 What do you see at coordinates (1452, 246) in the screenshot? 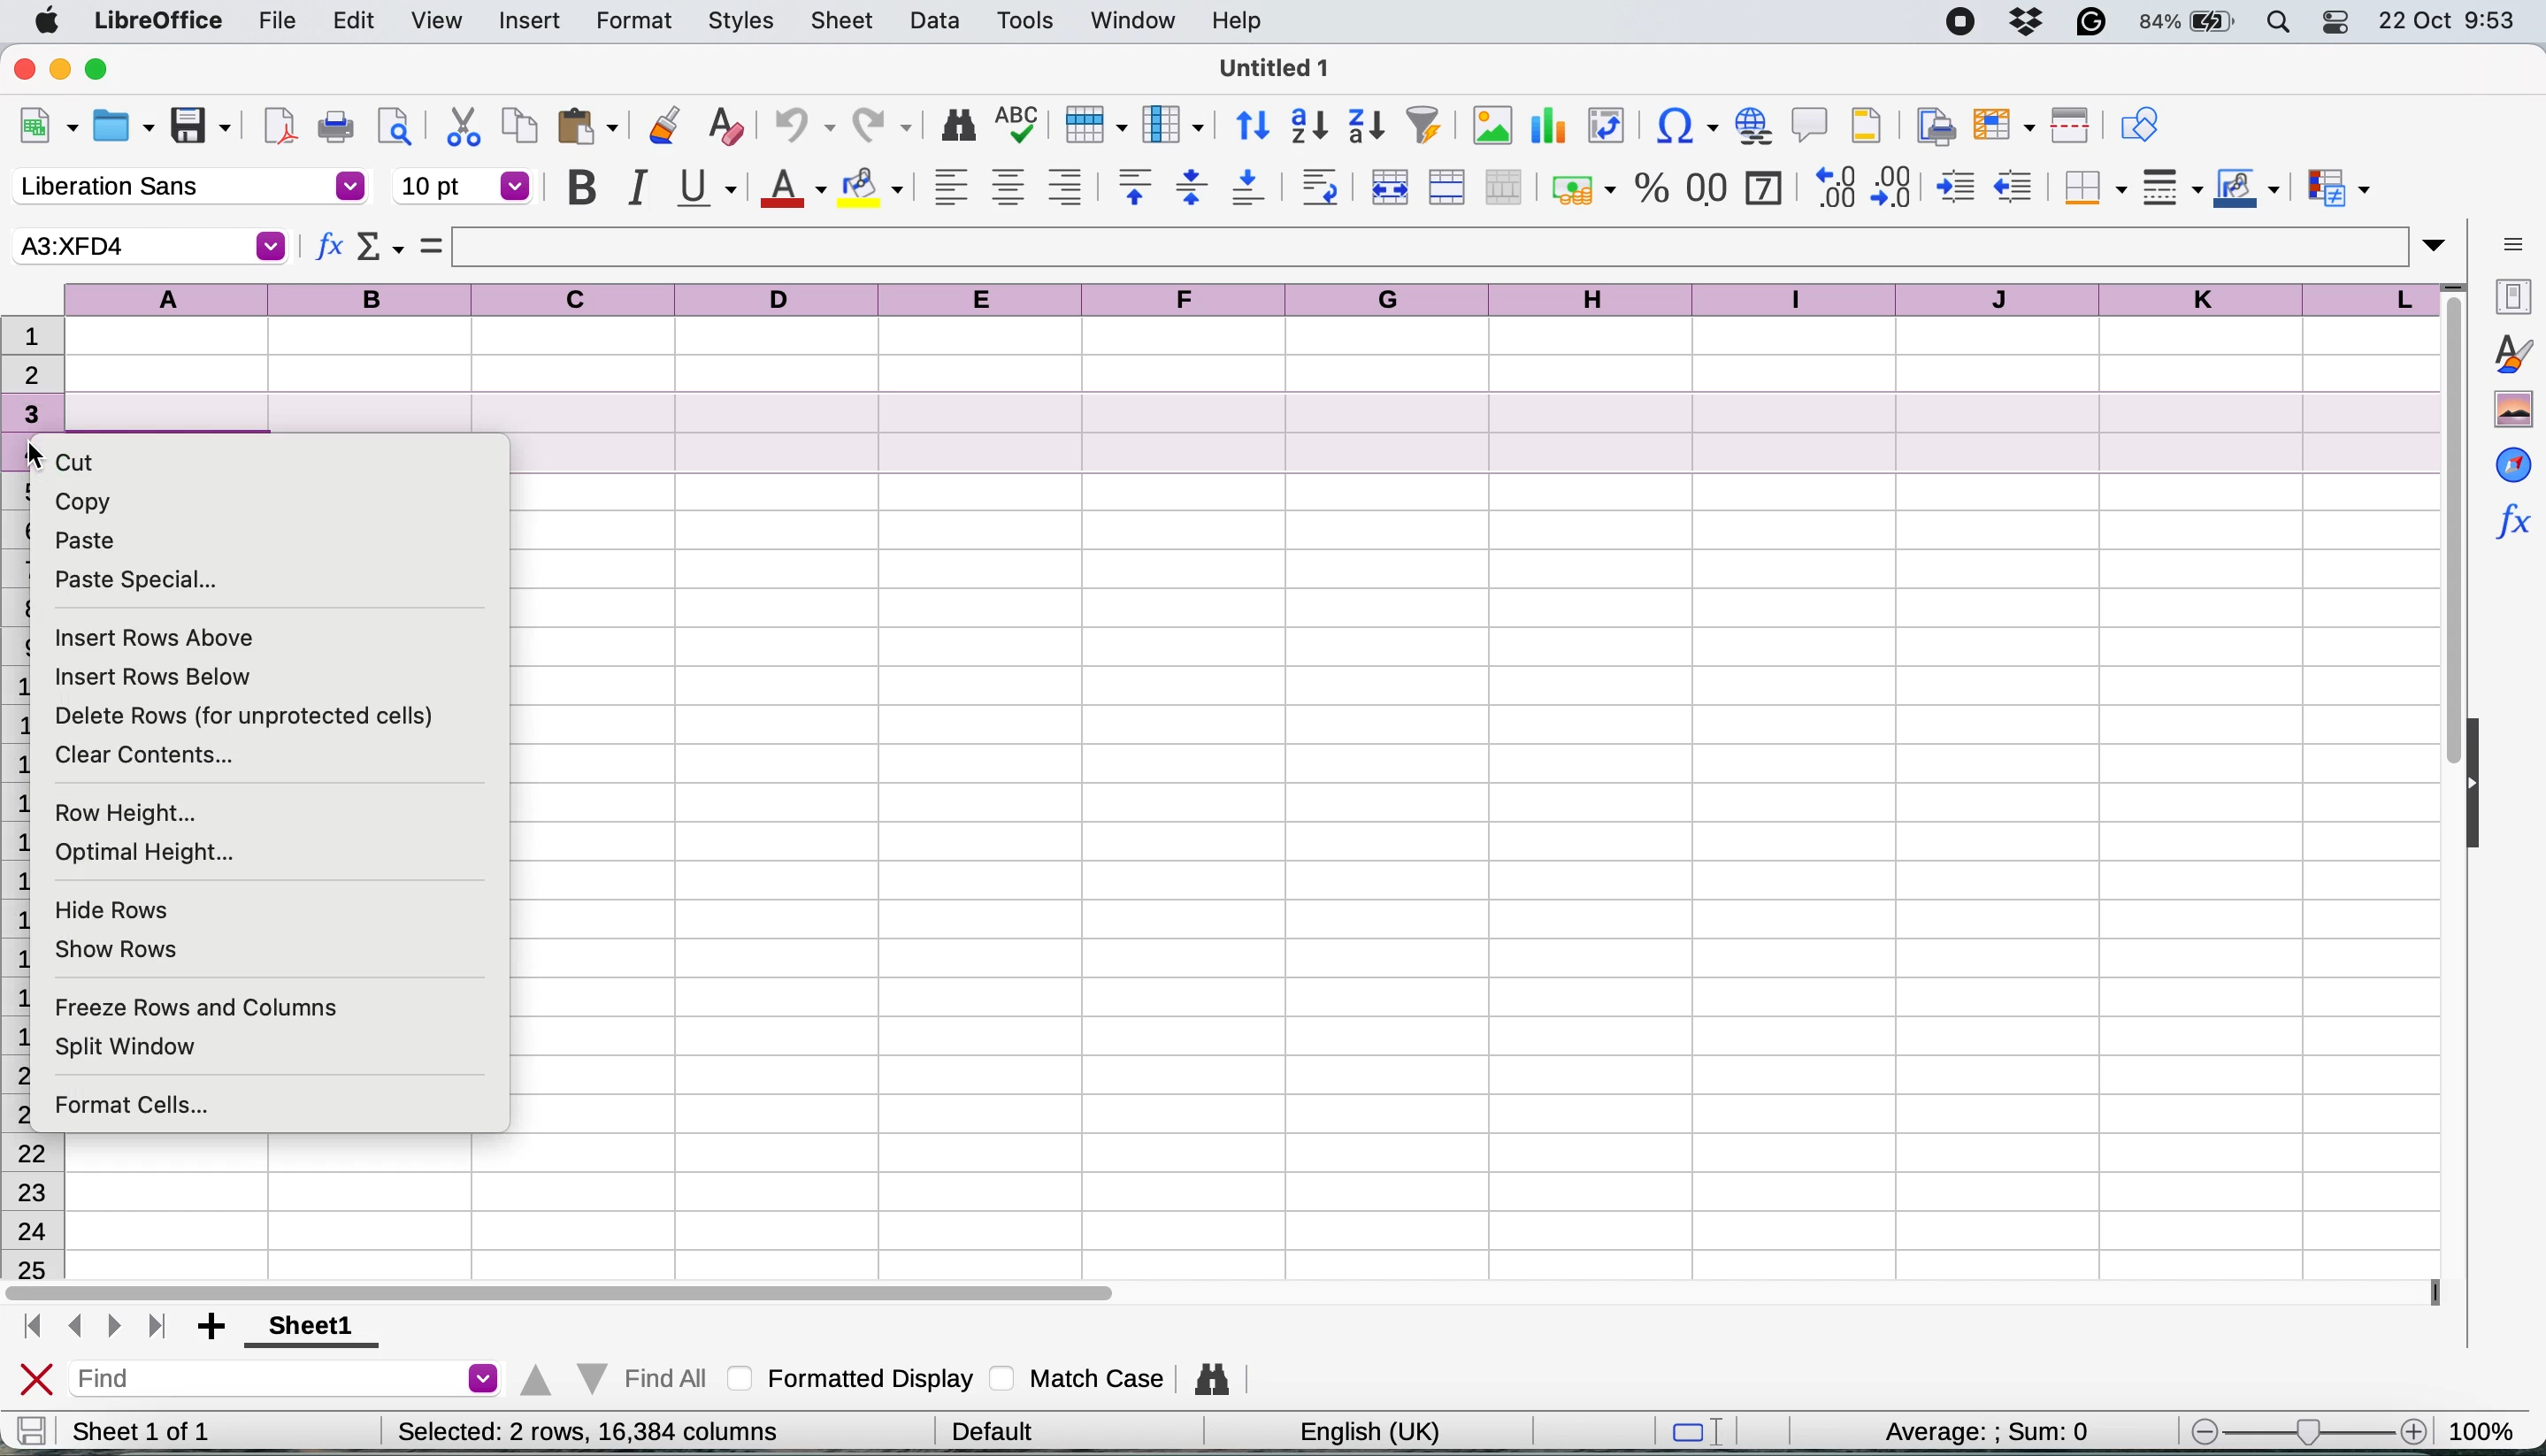
I see `formula bar` at bounding box center [1452, 246].